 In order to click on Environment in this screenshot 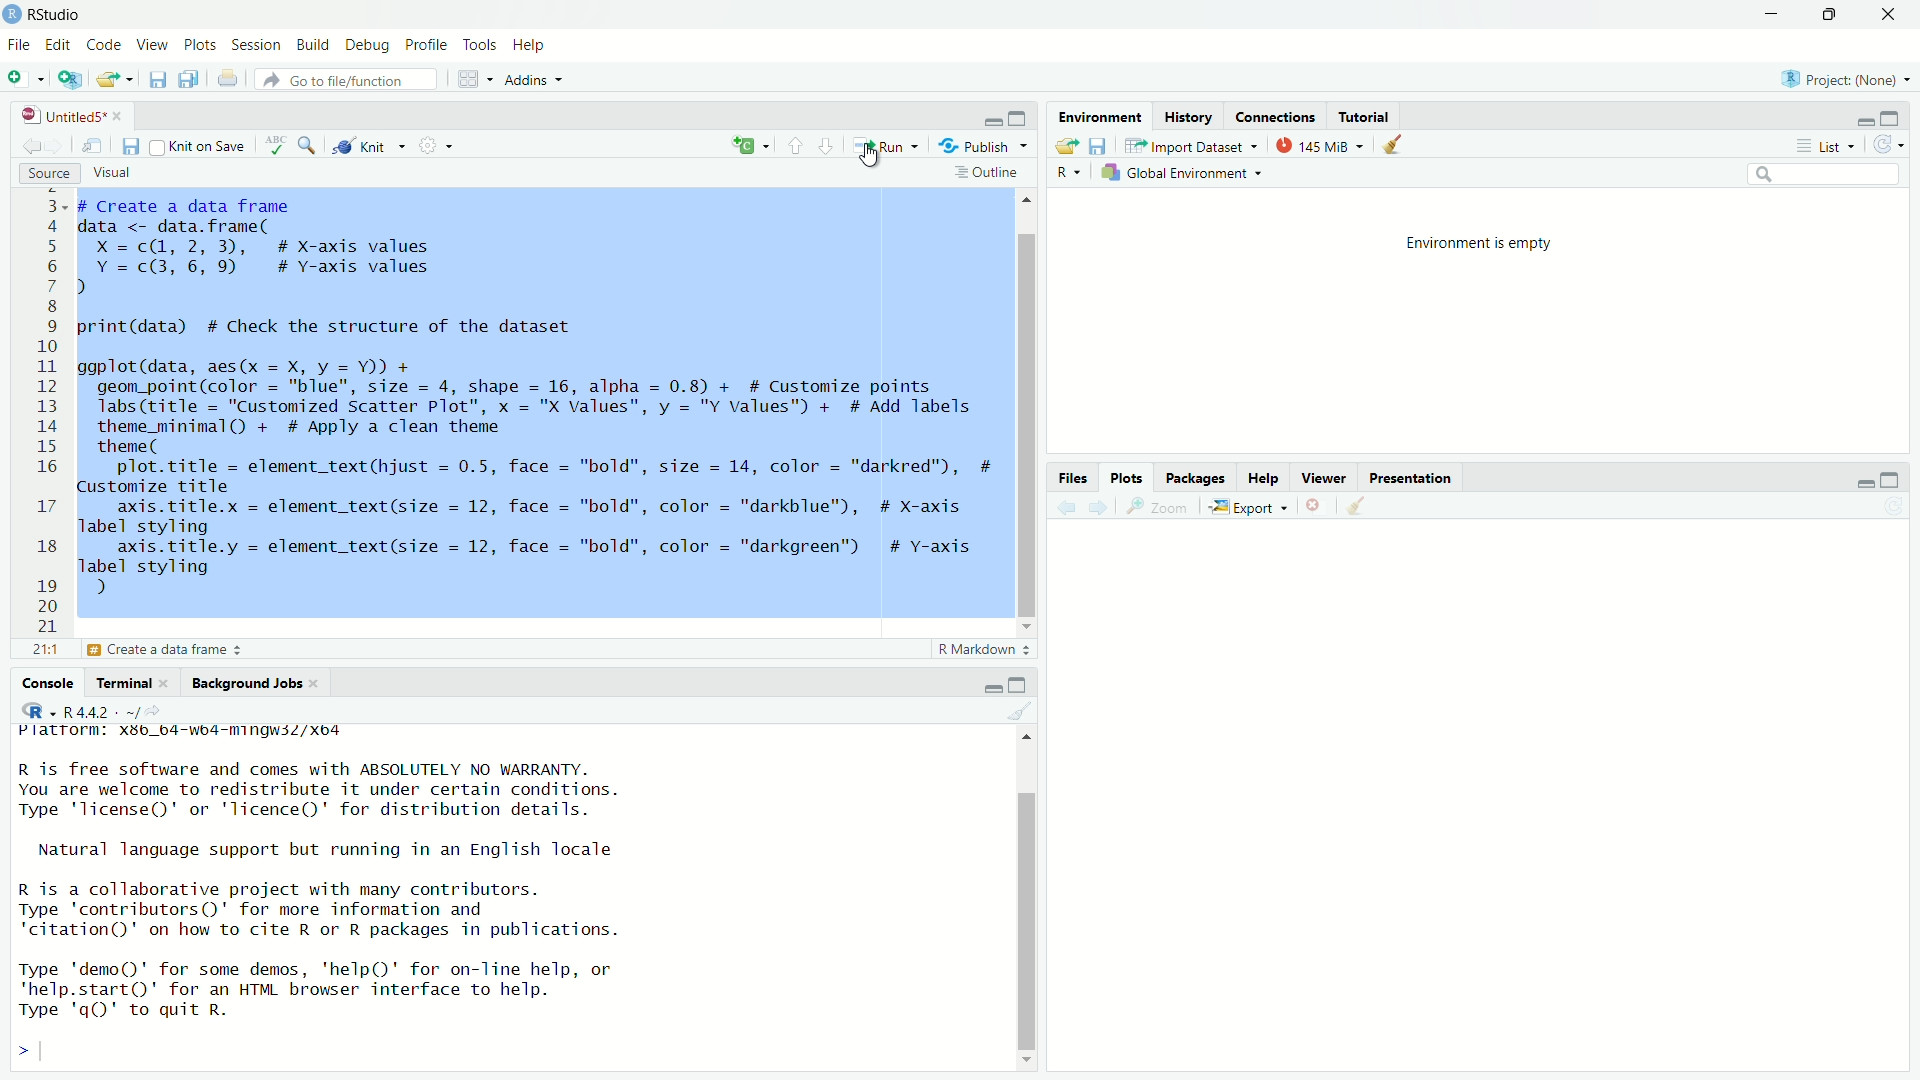, I will do `click(1100, 116)`.